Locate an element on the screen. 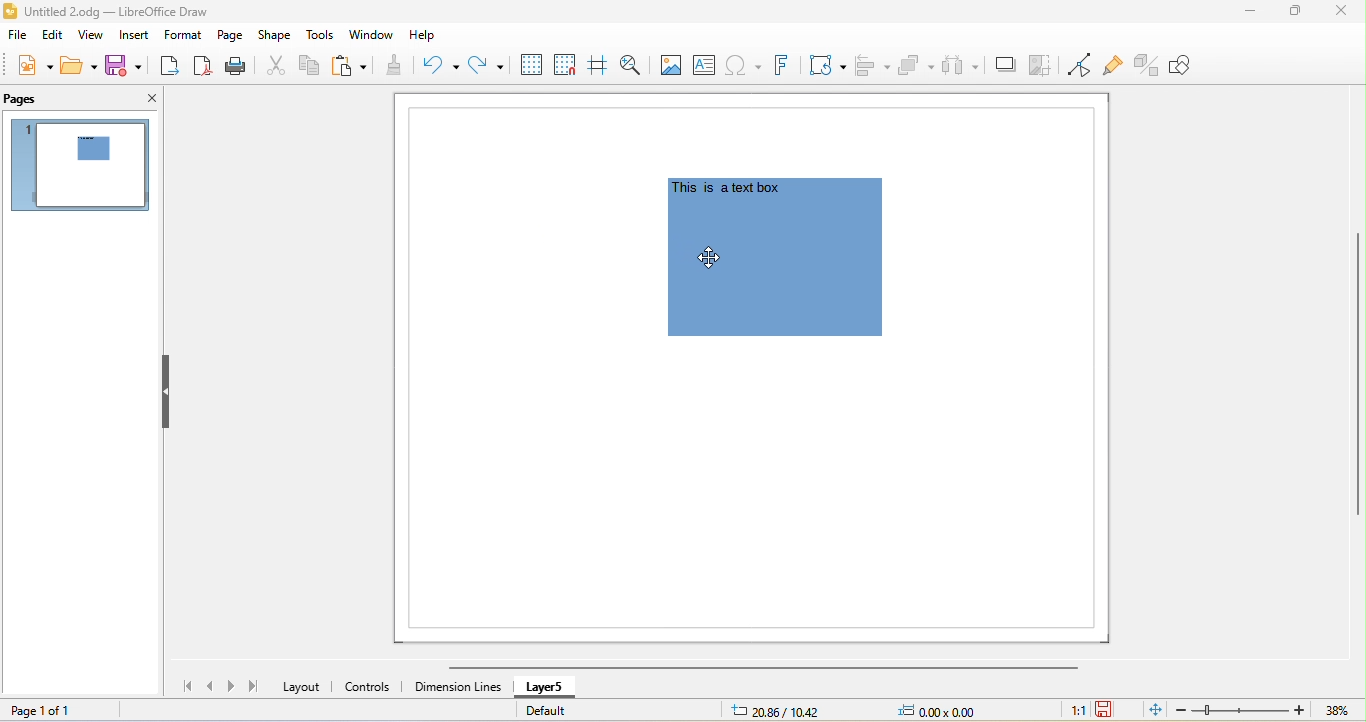 This screenshot has width=1366, height=722. export directly as pdf is located at coordinates (203, 67).